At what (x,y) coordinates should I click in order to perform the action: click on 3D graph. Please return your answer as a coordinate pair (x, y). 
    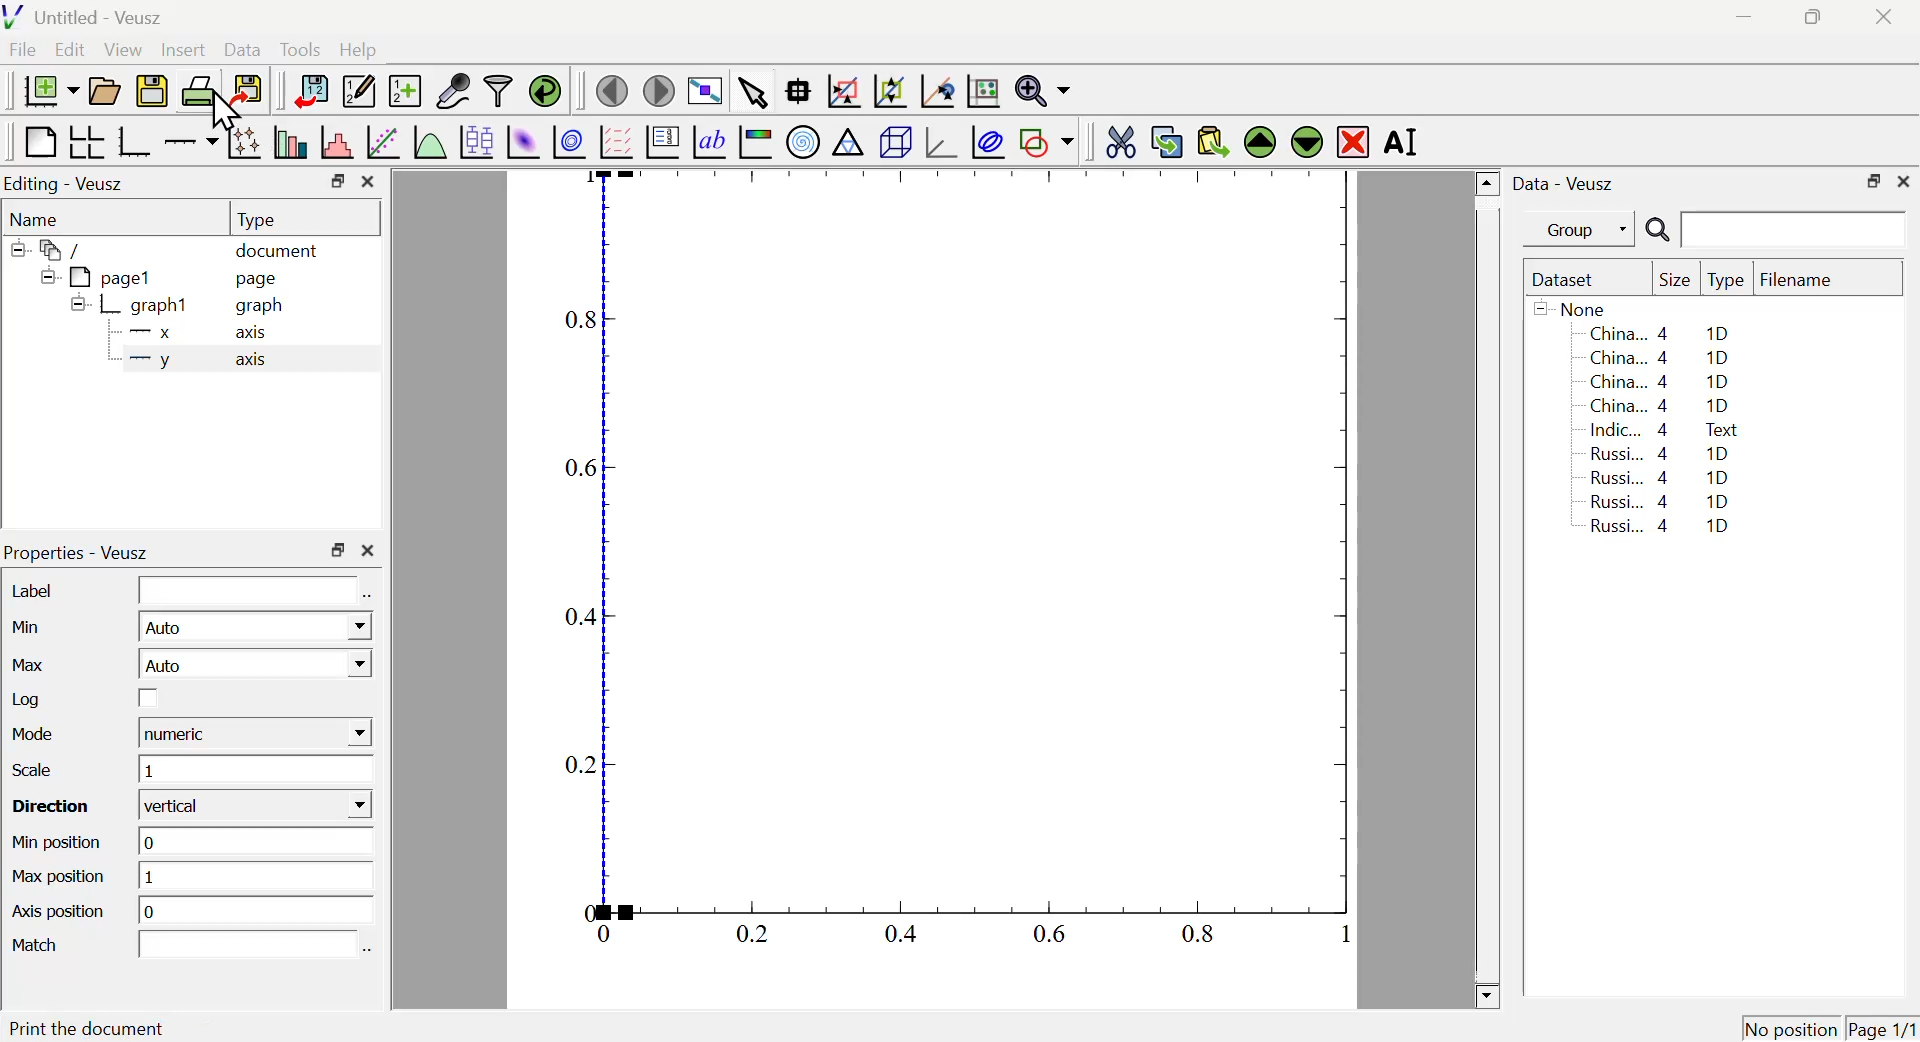
    Looking at the image, I should click on (943, 144).